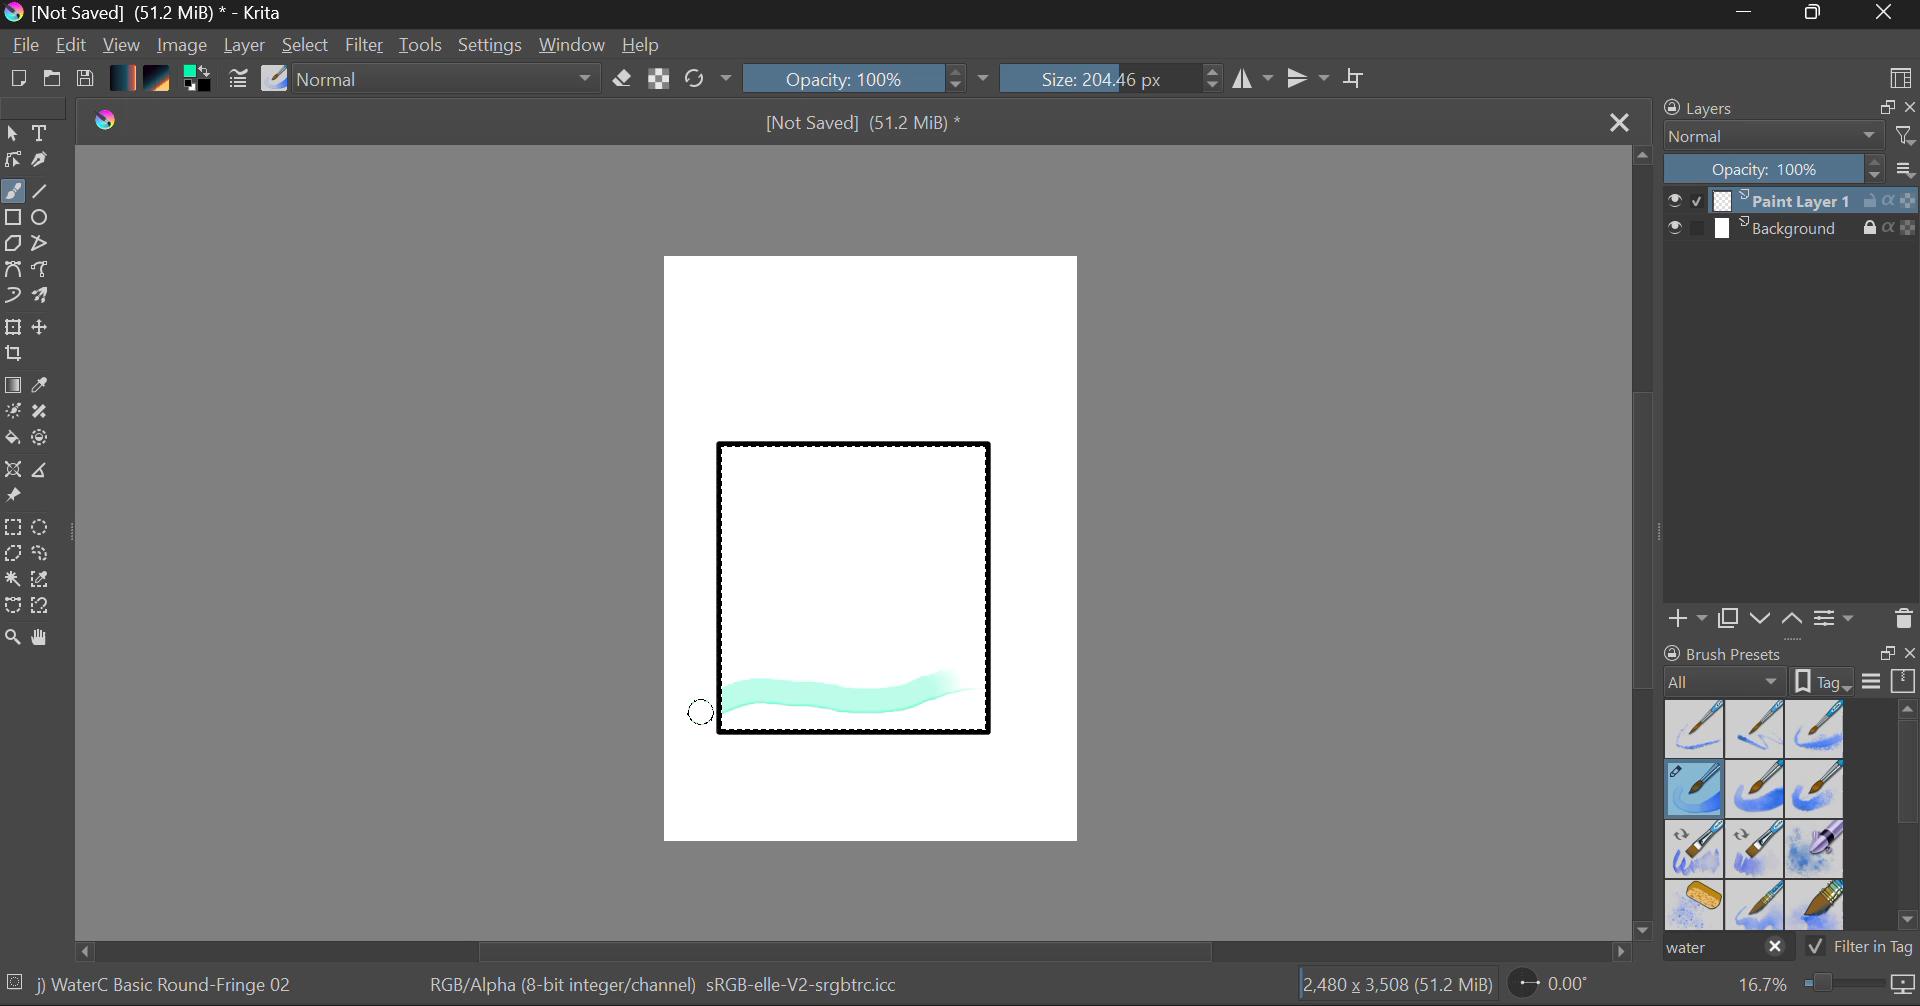 The width and height of the screenshot is (1920, 1006). I want to click on Brush Selected, so click(1696, 790).